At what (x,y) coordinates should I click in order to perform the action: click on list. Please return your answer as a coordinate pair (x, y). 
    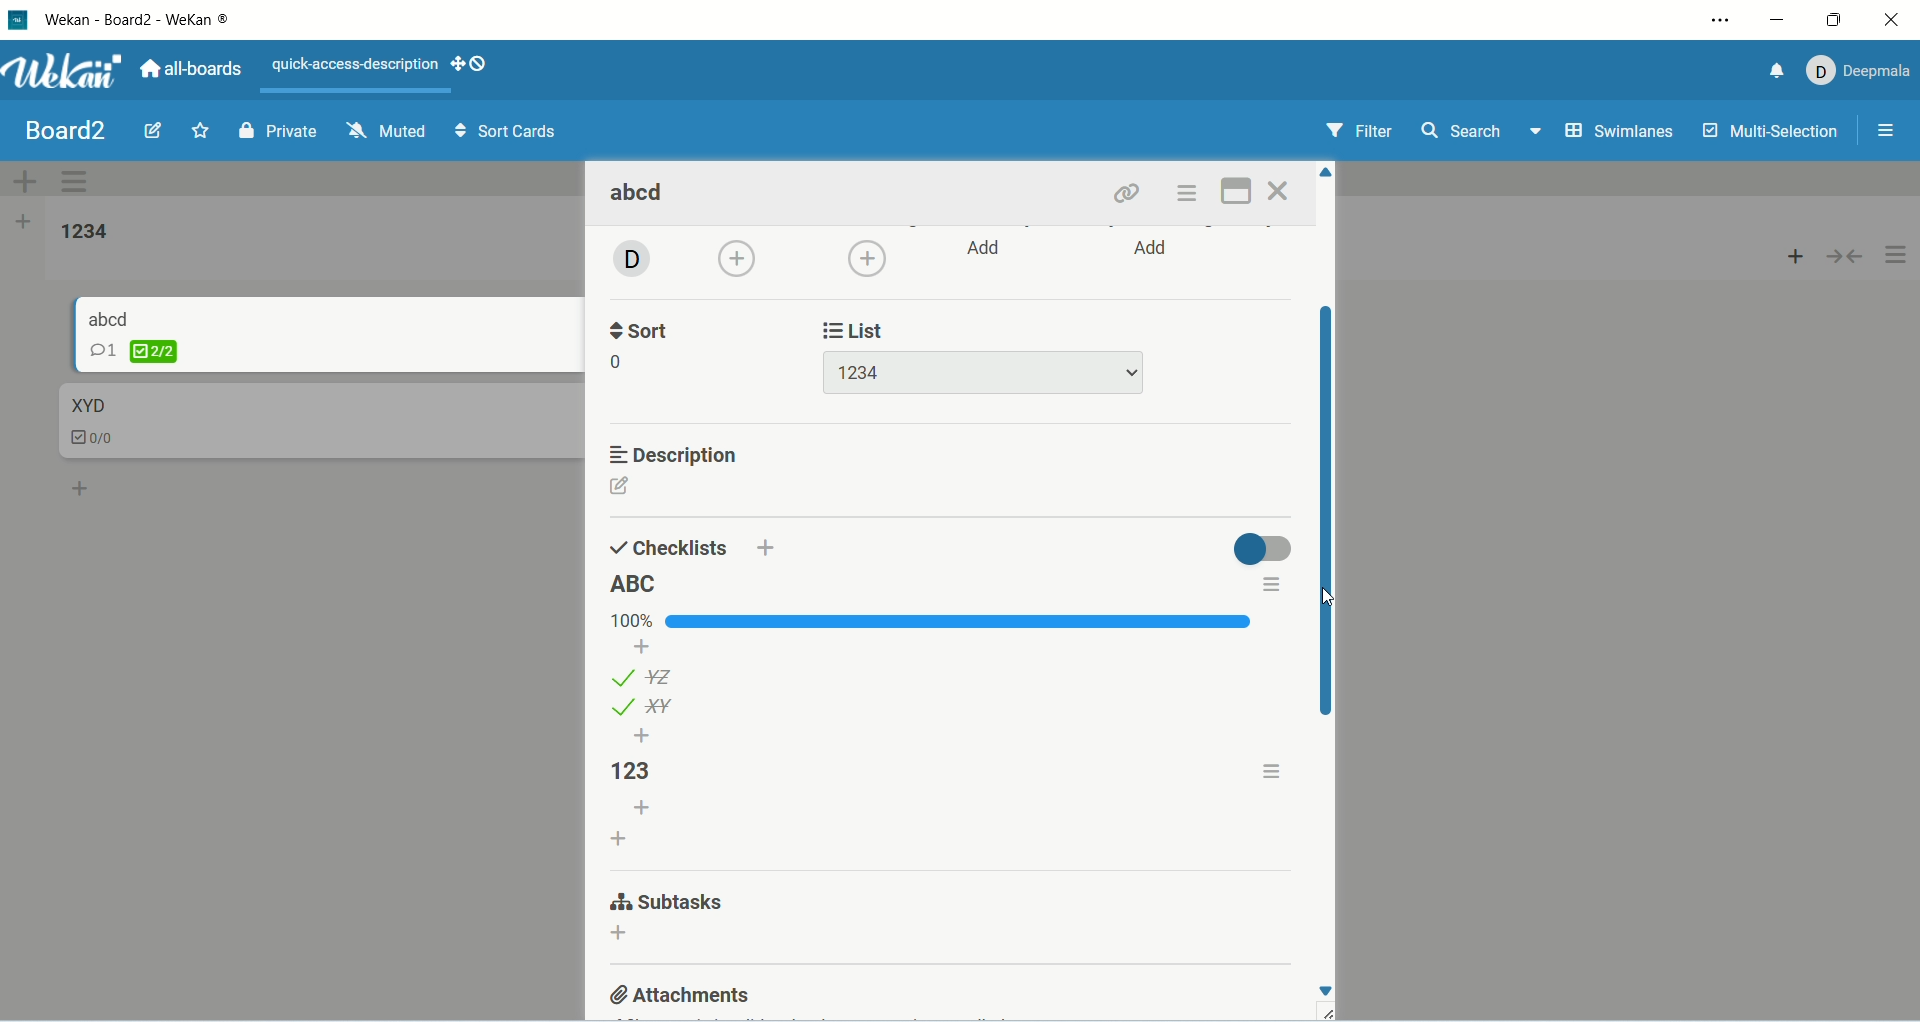
    Looking at the image, I should click on (860, 328).